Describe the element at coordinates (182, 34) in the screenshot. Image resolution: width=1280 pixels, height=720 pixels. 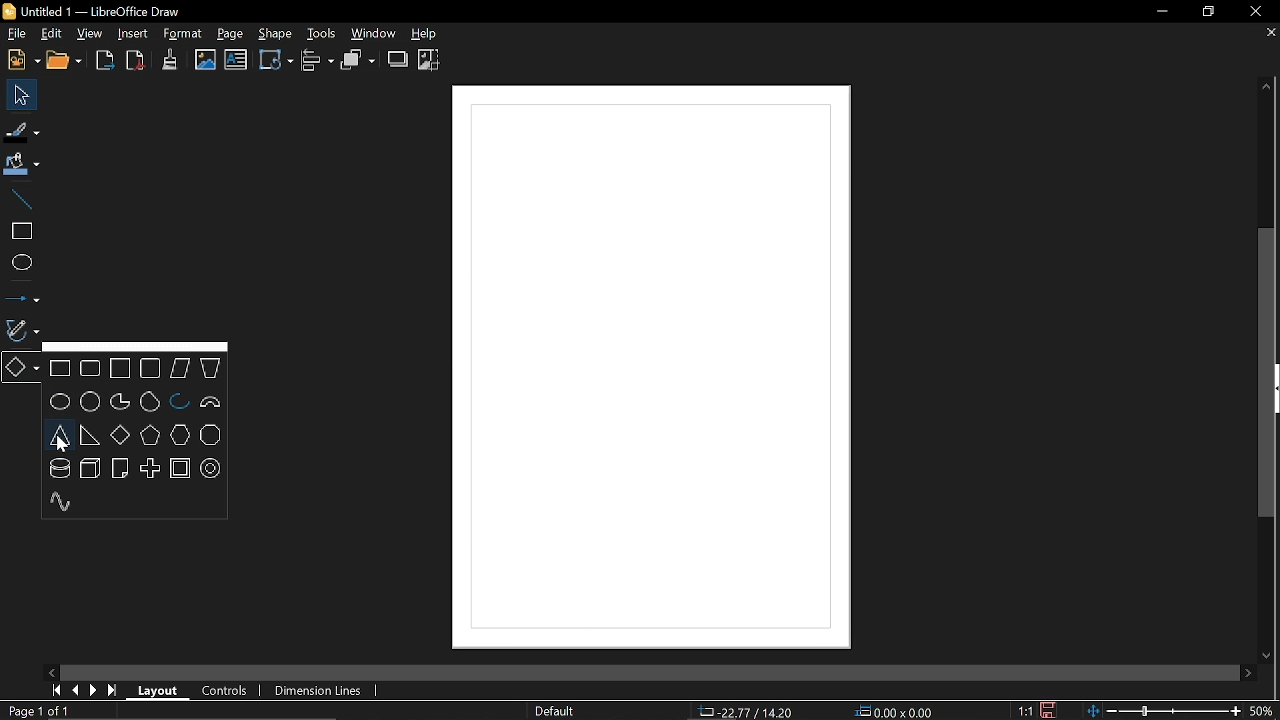
I see `Format` at that location.